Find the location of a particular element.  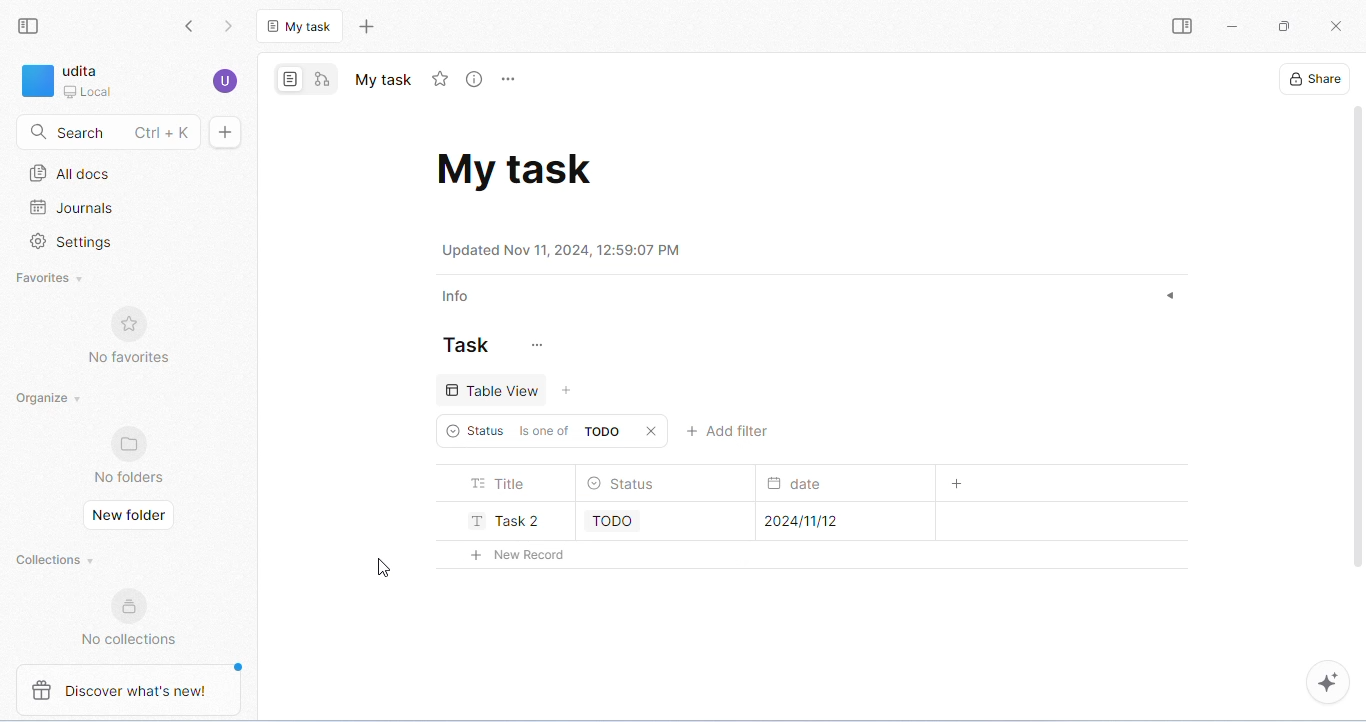

status is located at coordinates (470, 431).